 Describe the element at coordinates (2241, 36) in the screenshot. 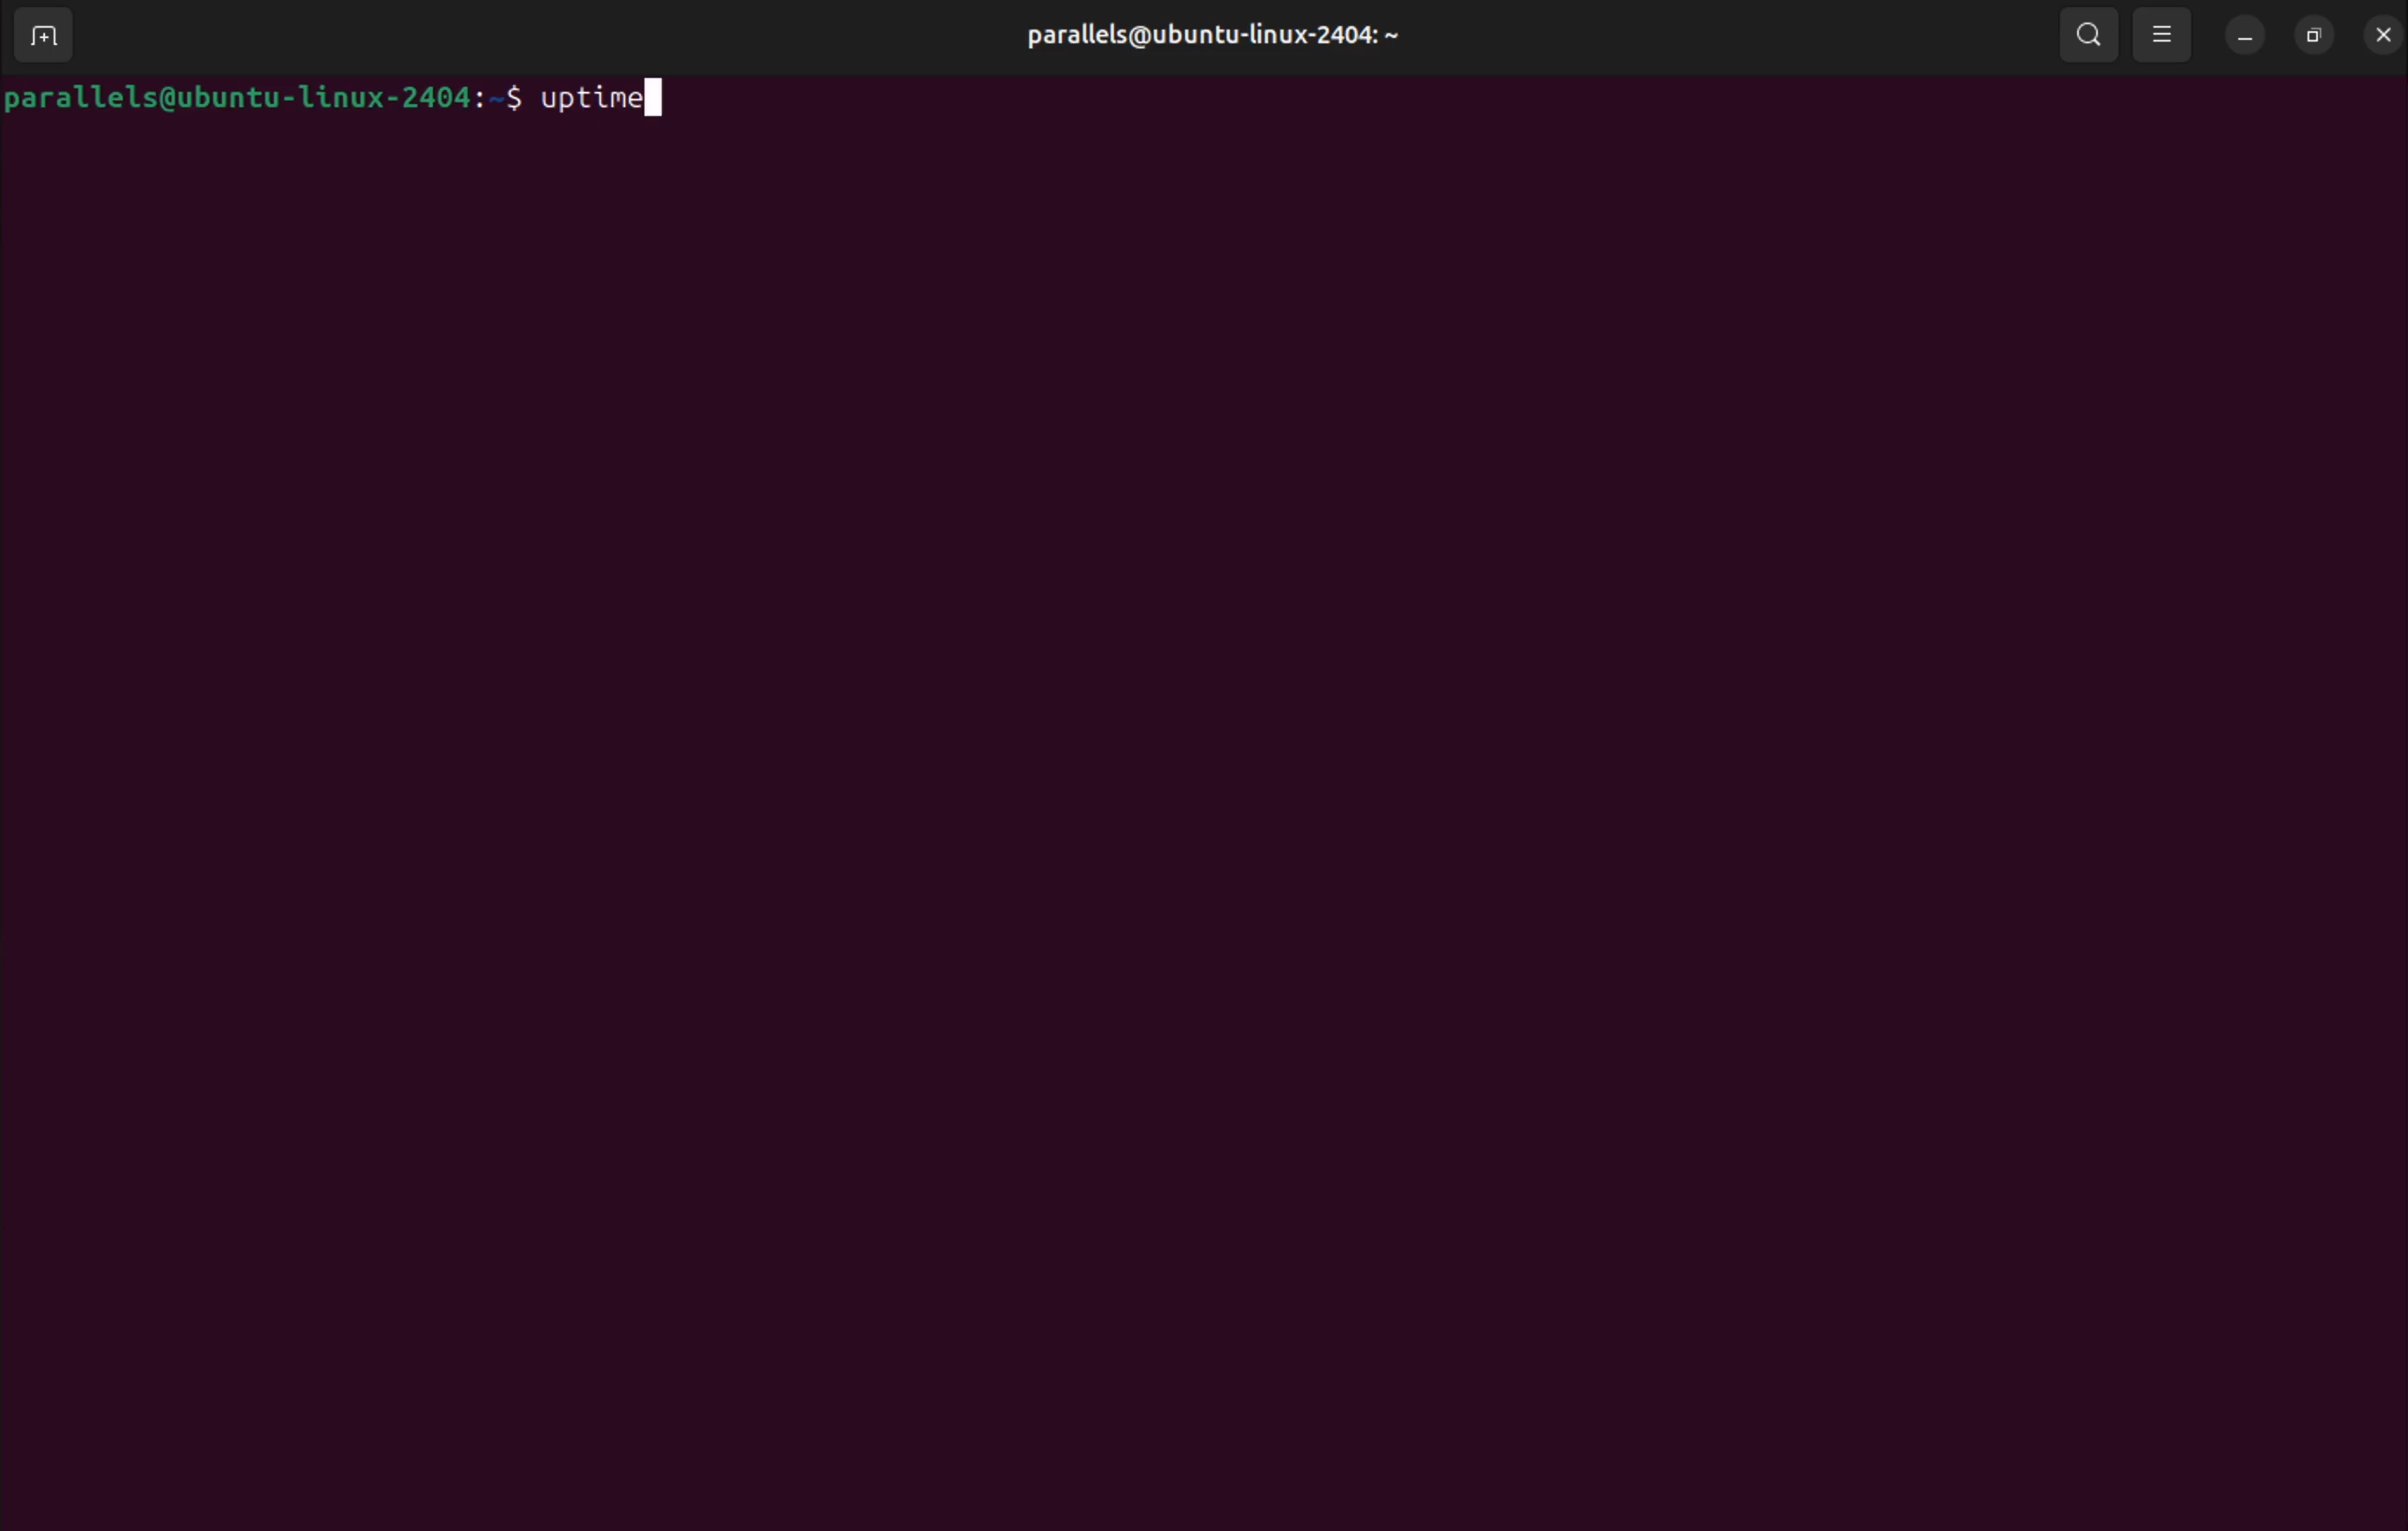

I see `minimize` at that location.